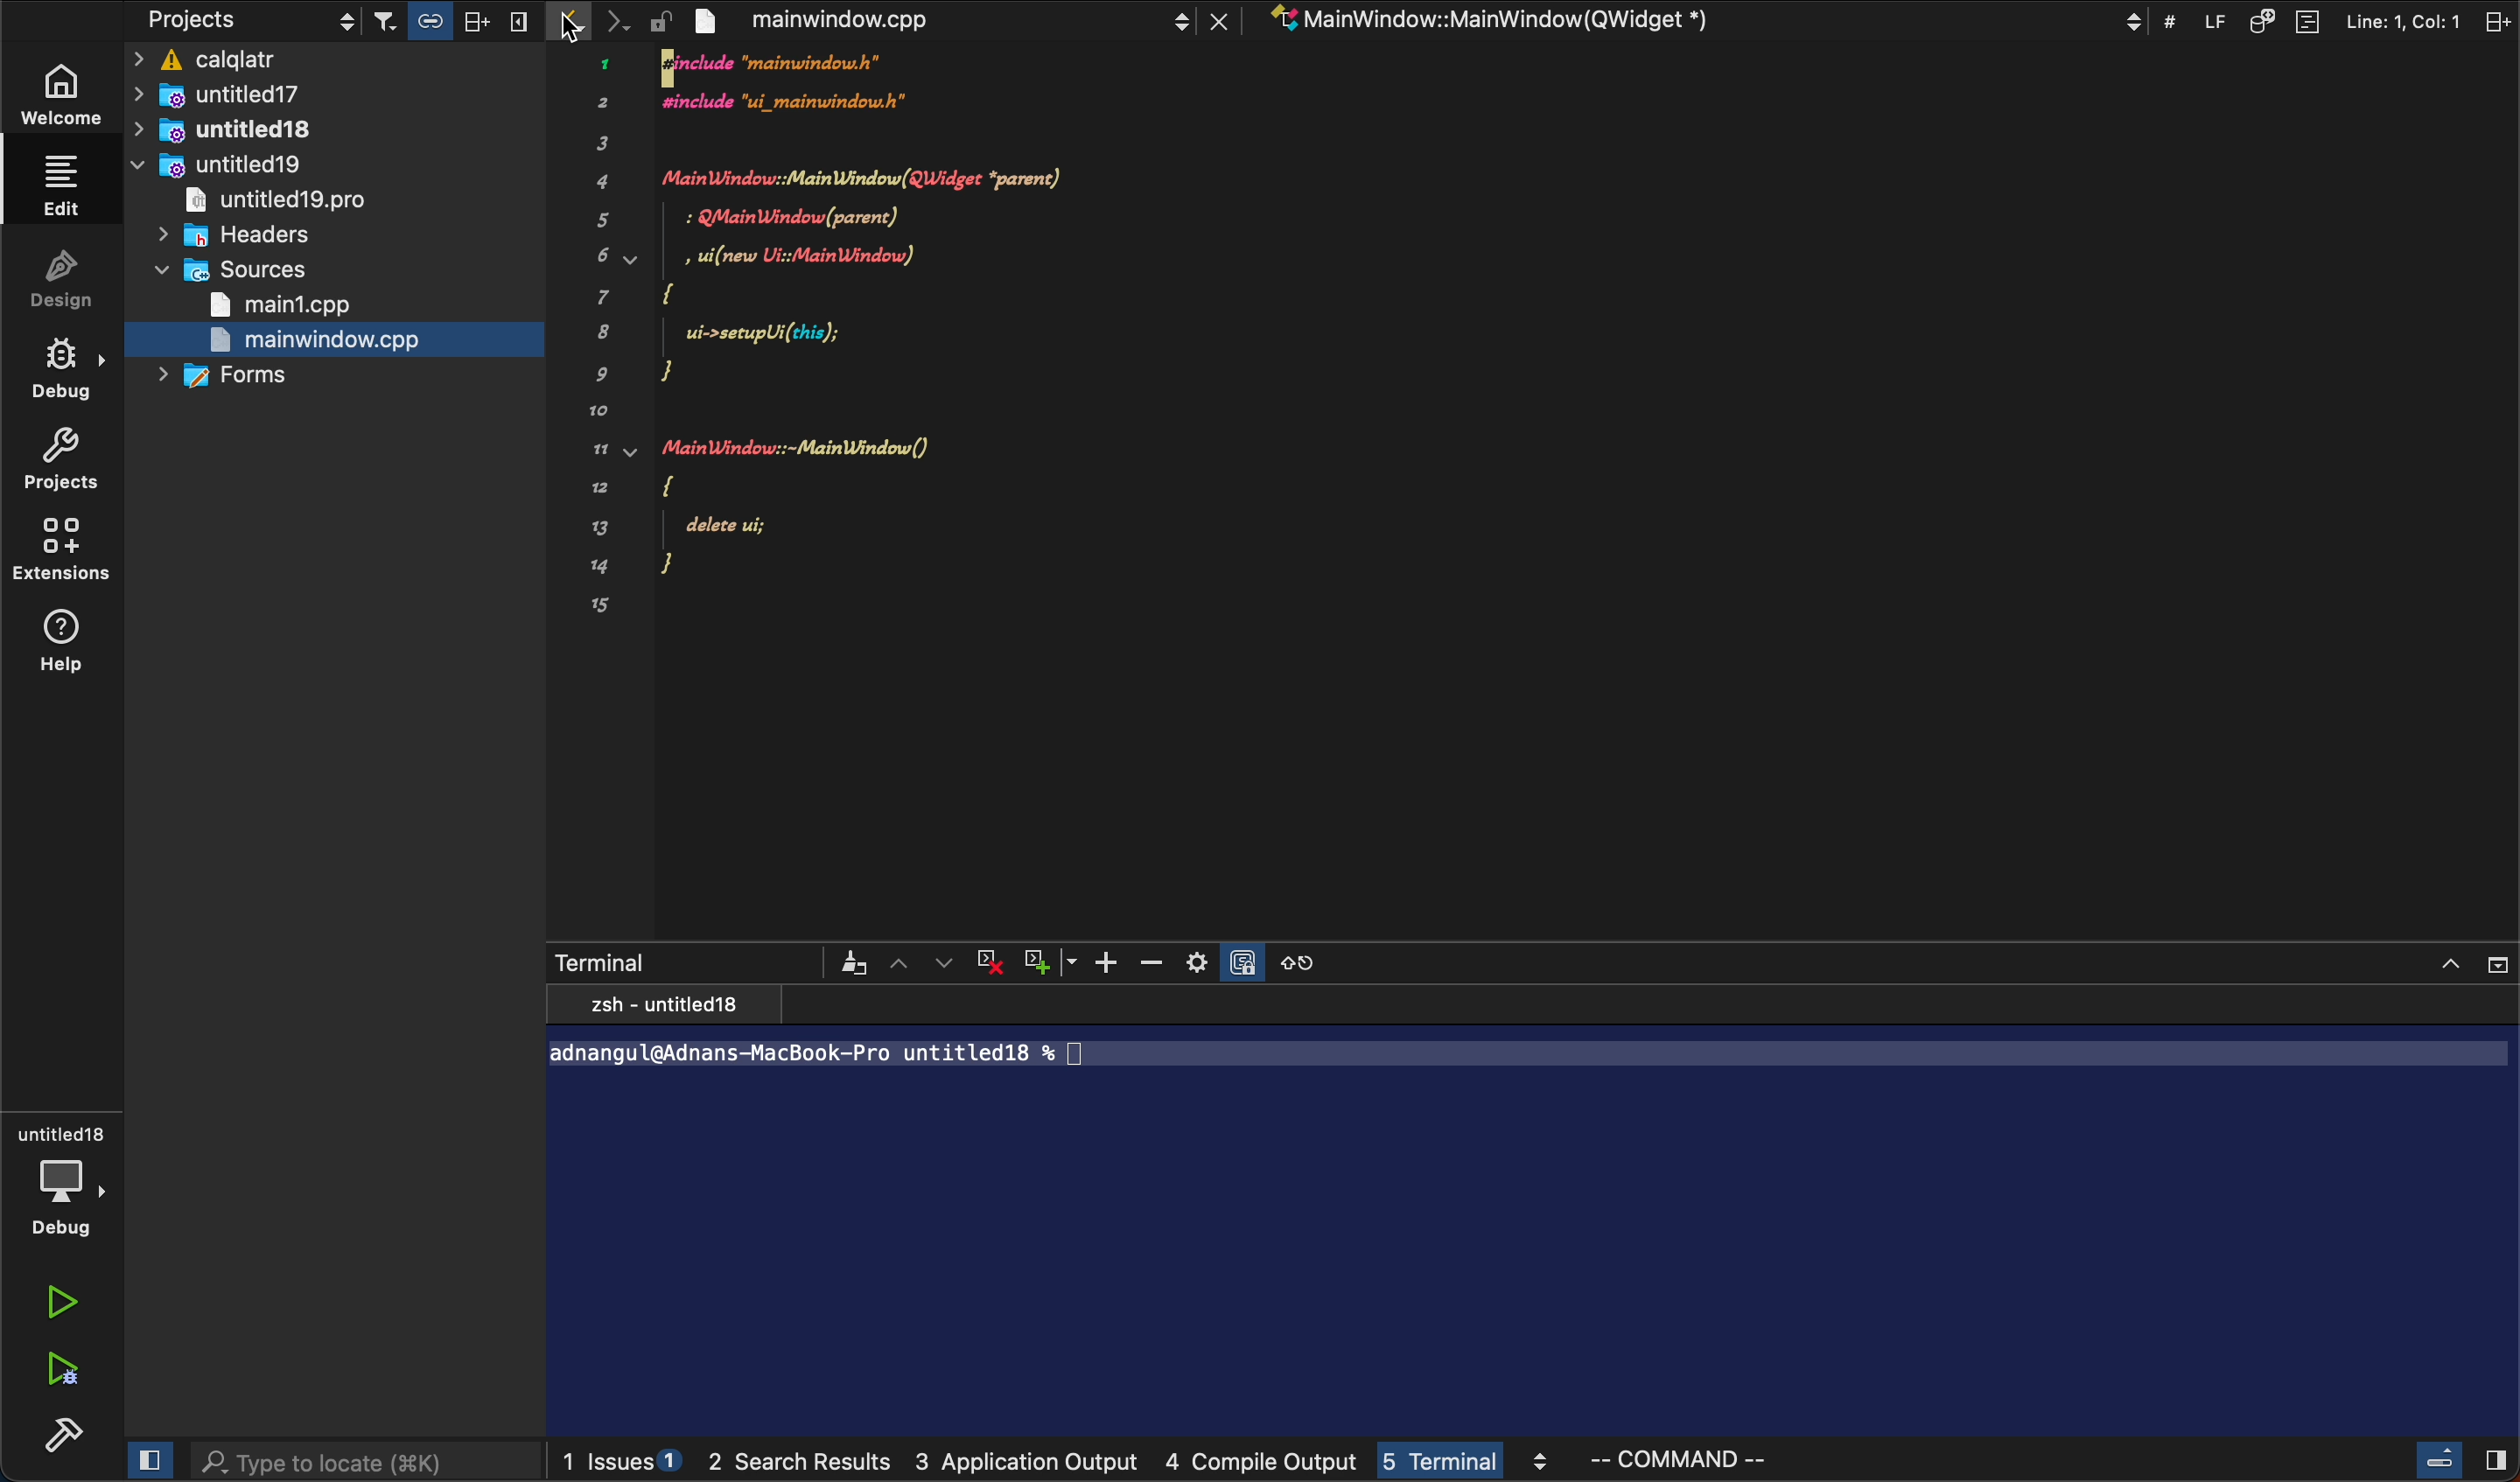 The image size is (2520, 1482). Describe the element at coordinates (627, 22) in the screenshot. I see `forward arrow` at that location.